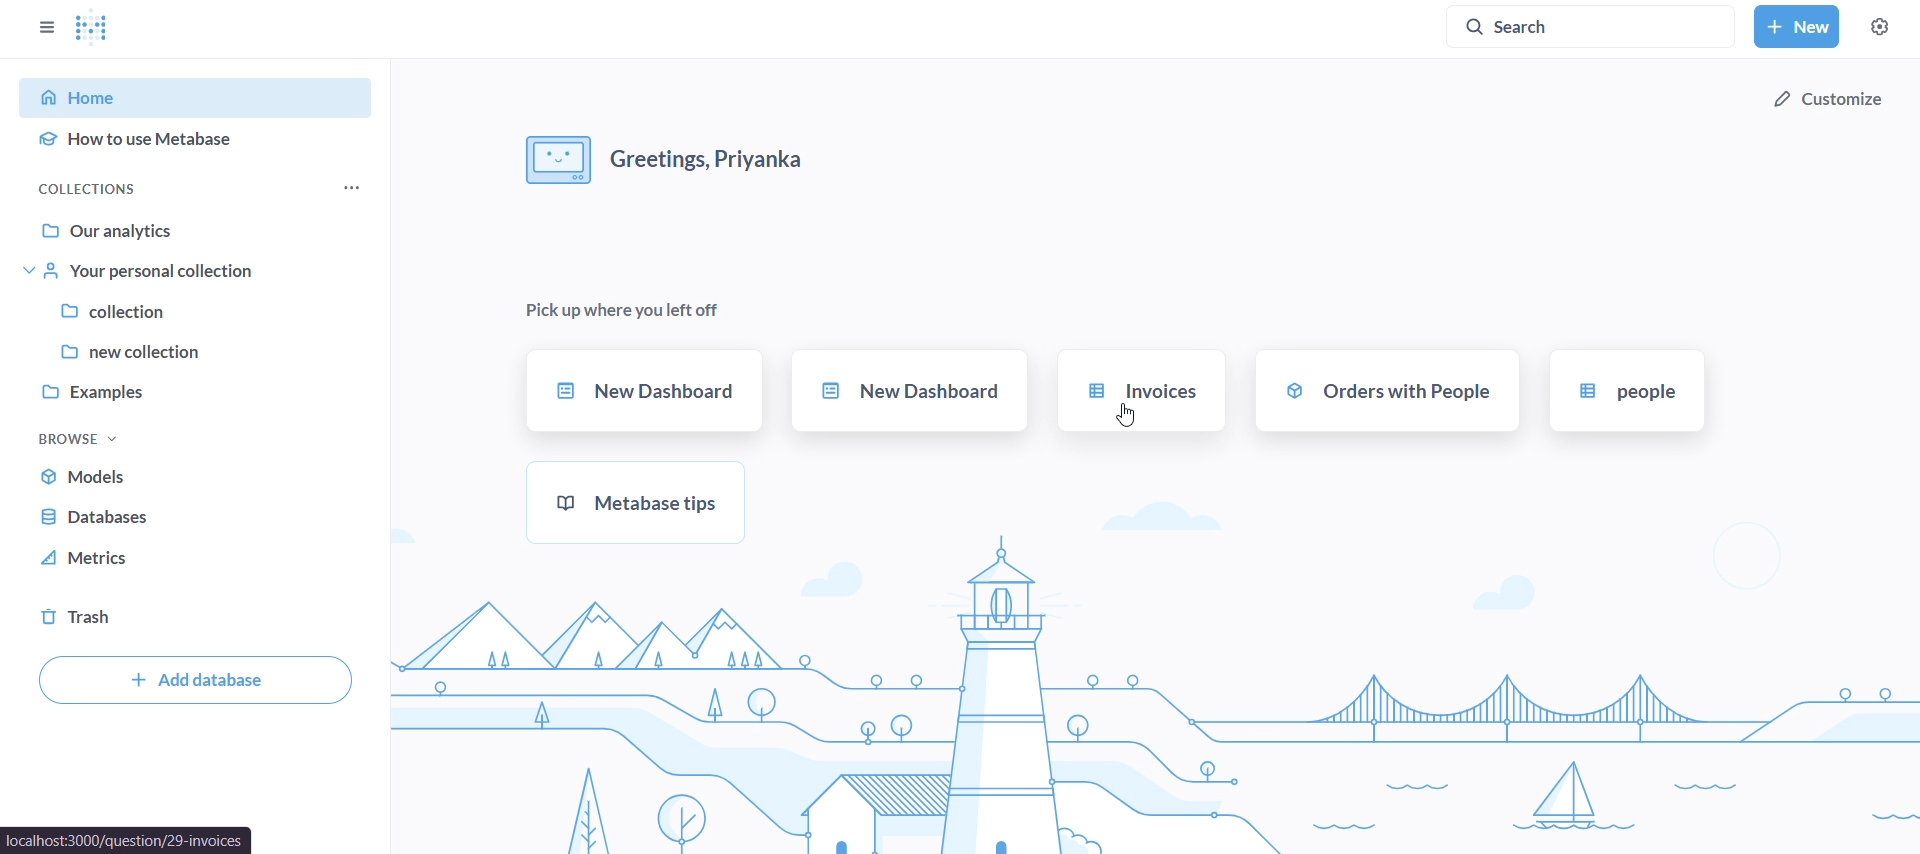 This screenshot has height=854, width=1920. Describe the element at coordinates (347, 184) in the screenshot. I see `collections menu` at that location.